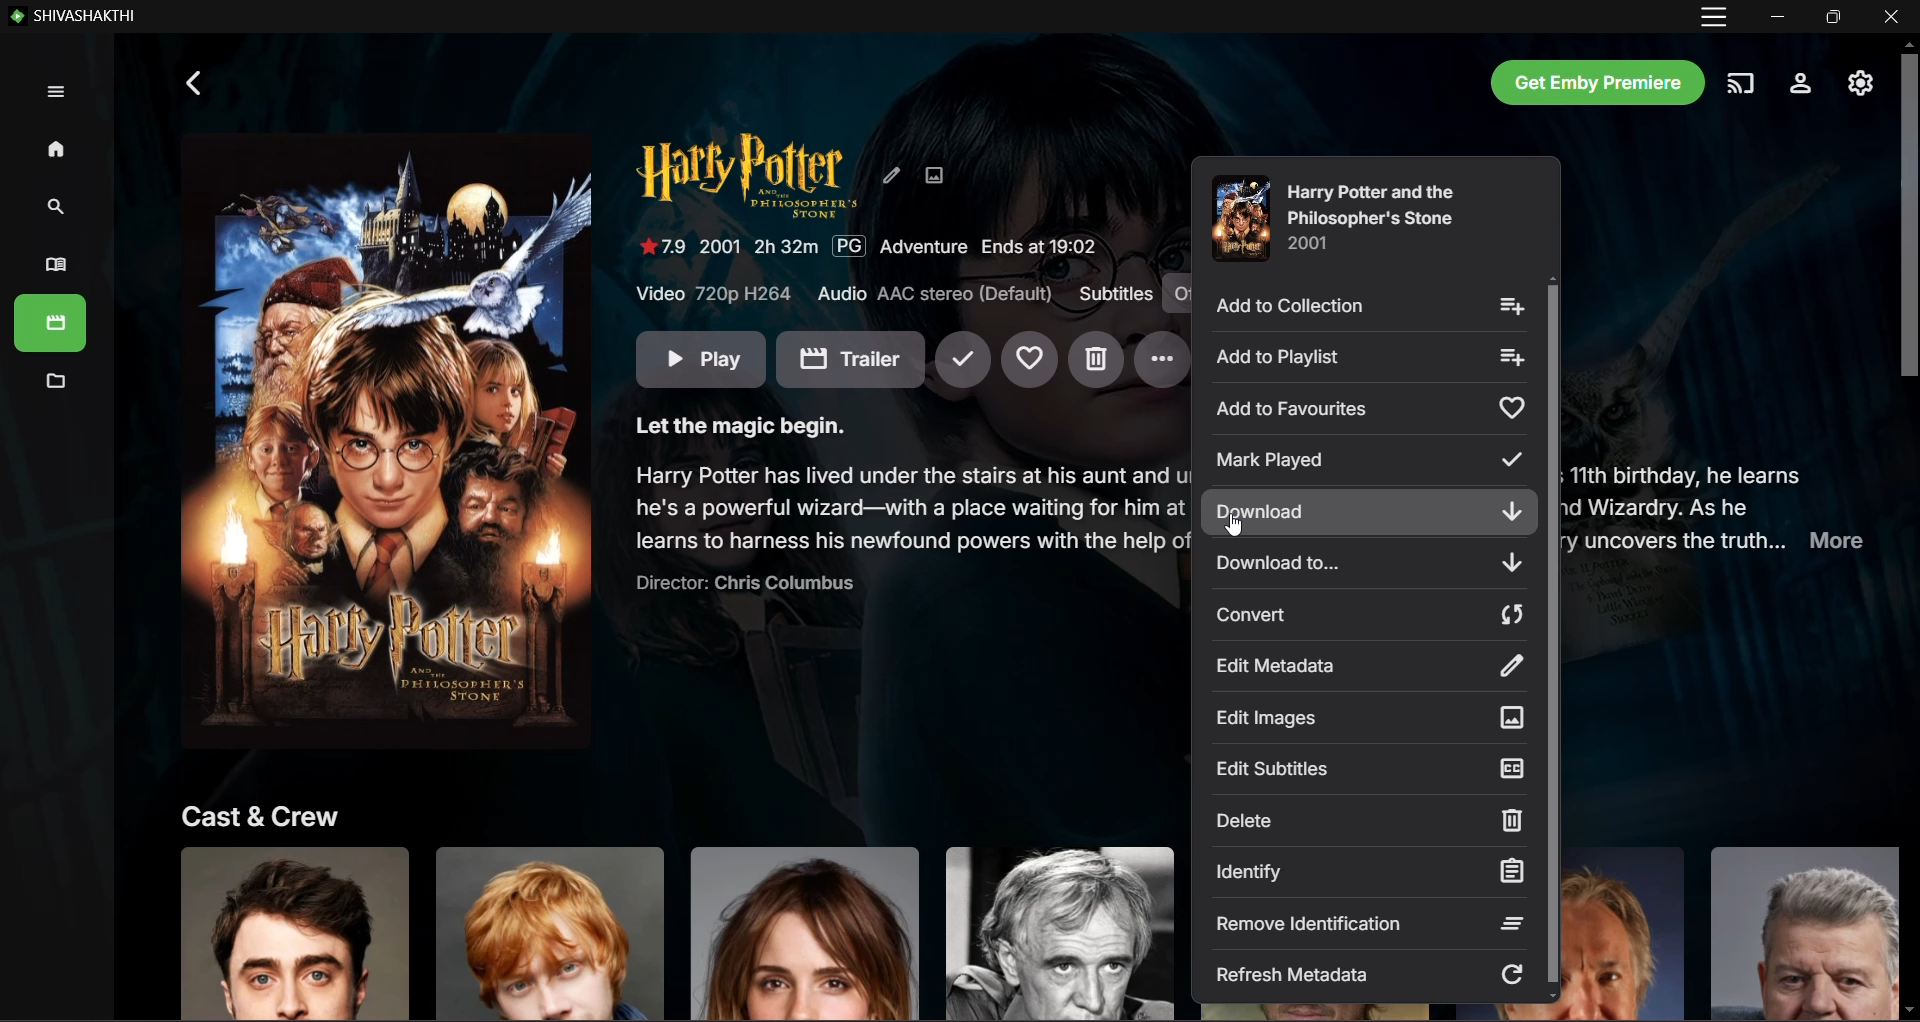  What do you see at coordinates (1174, 292) in the screenshot?
I see `Subtitles on/off` at bounding box center [1174, 292].